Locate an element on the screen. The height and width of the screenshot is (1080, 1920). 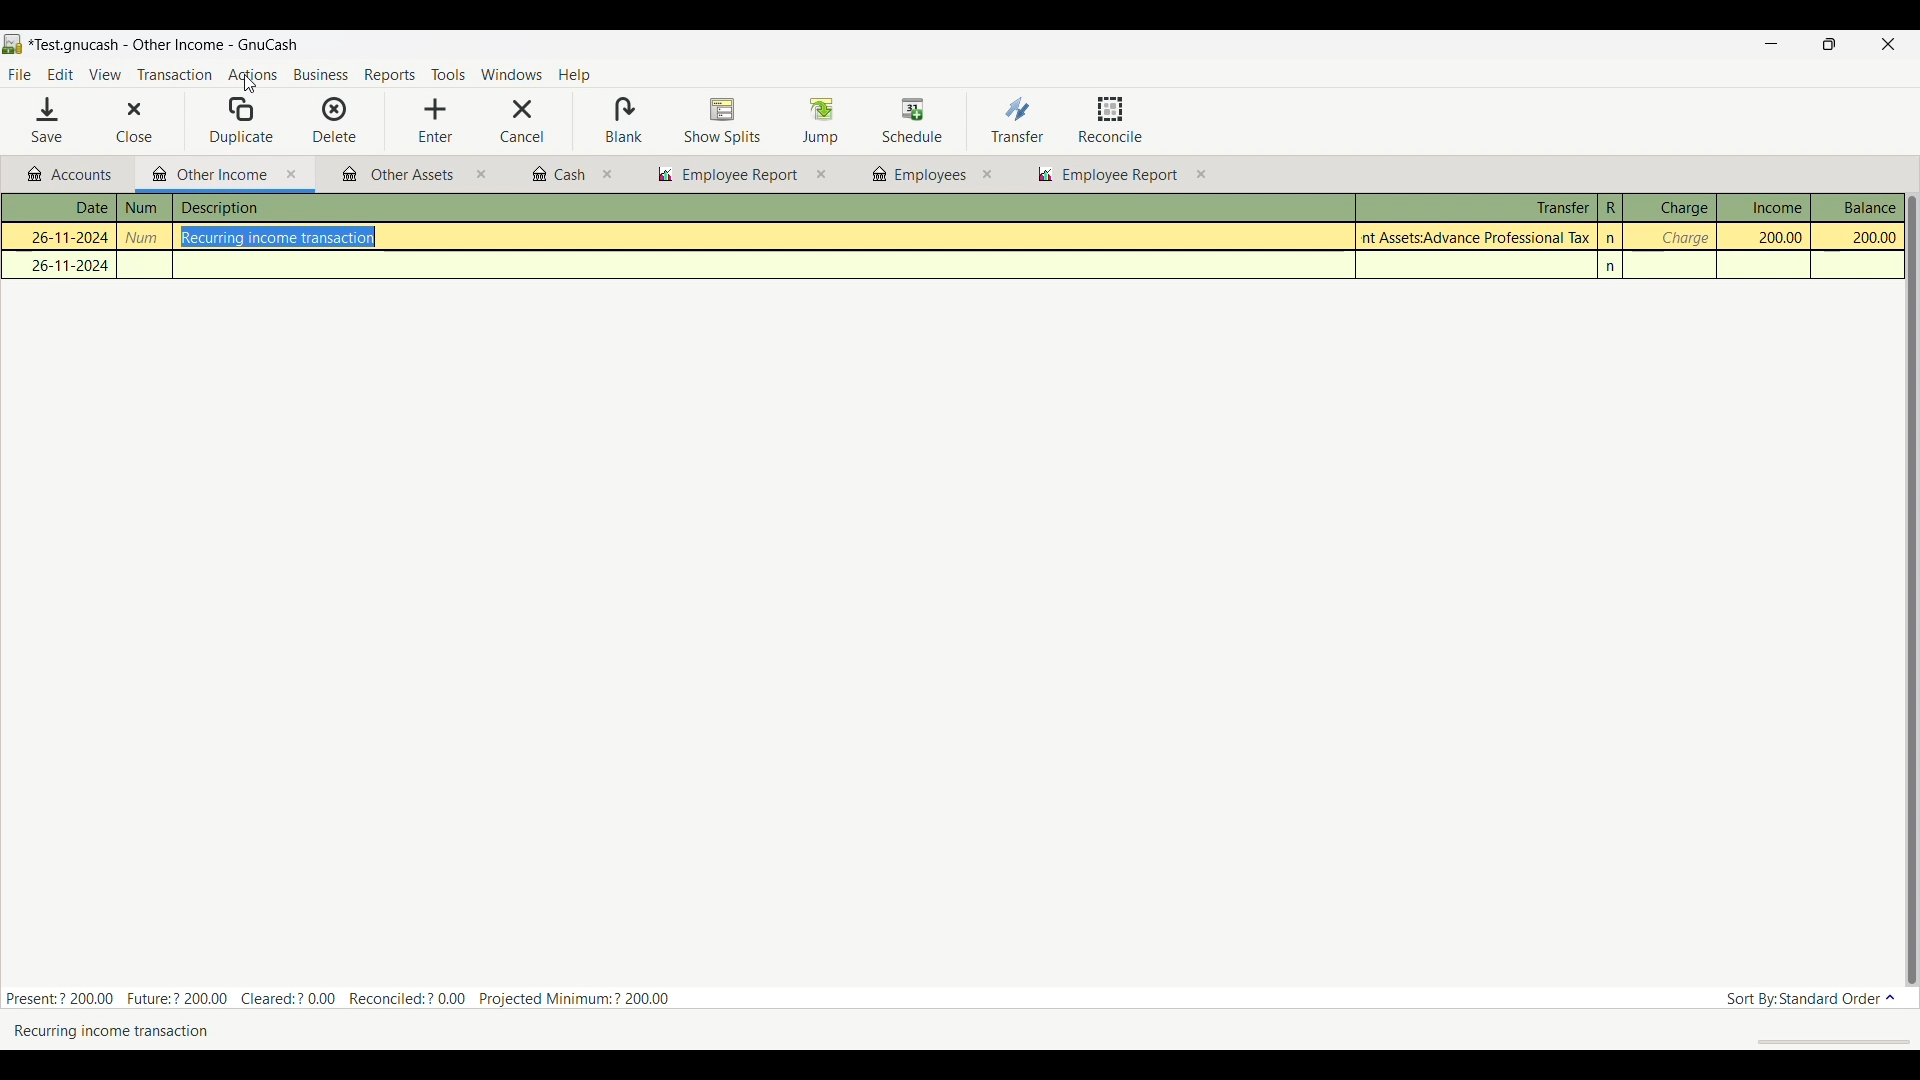
Reports menu is located at coordinates (391, 75).